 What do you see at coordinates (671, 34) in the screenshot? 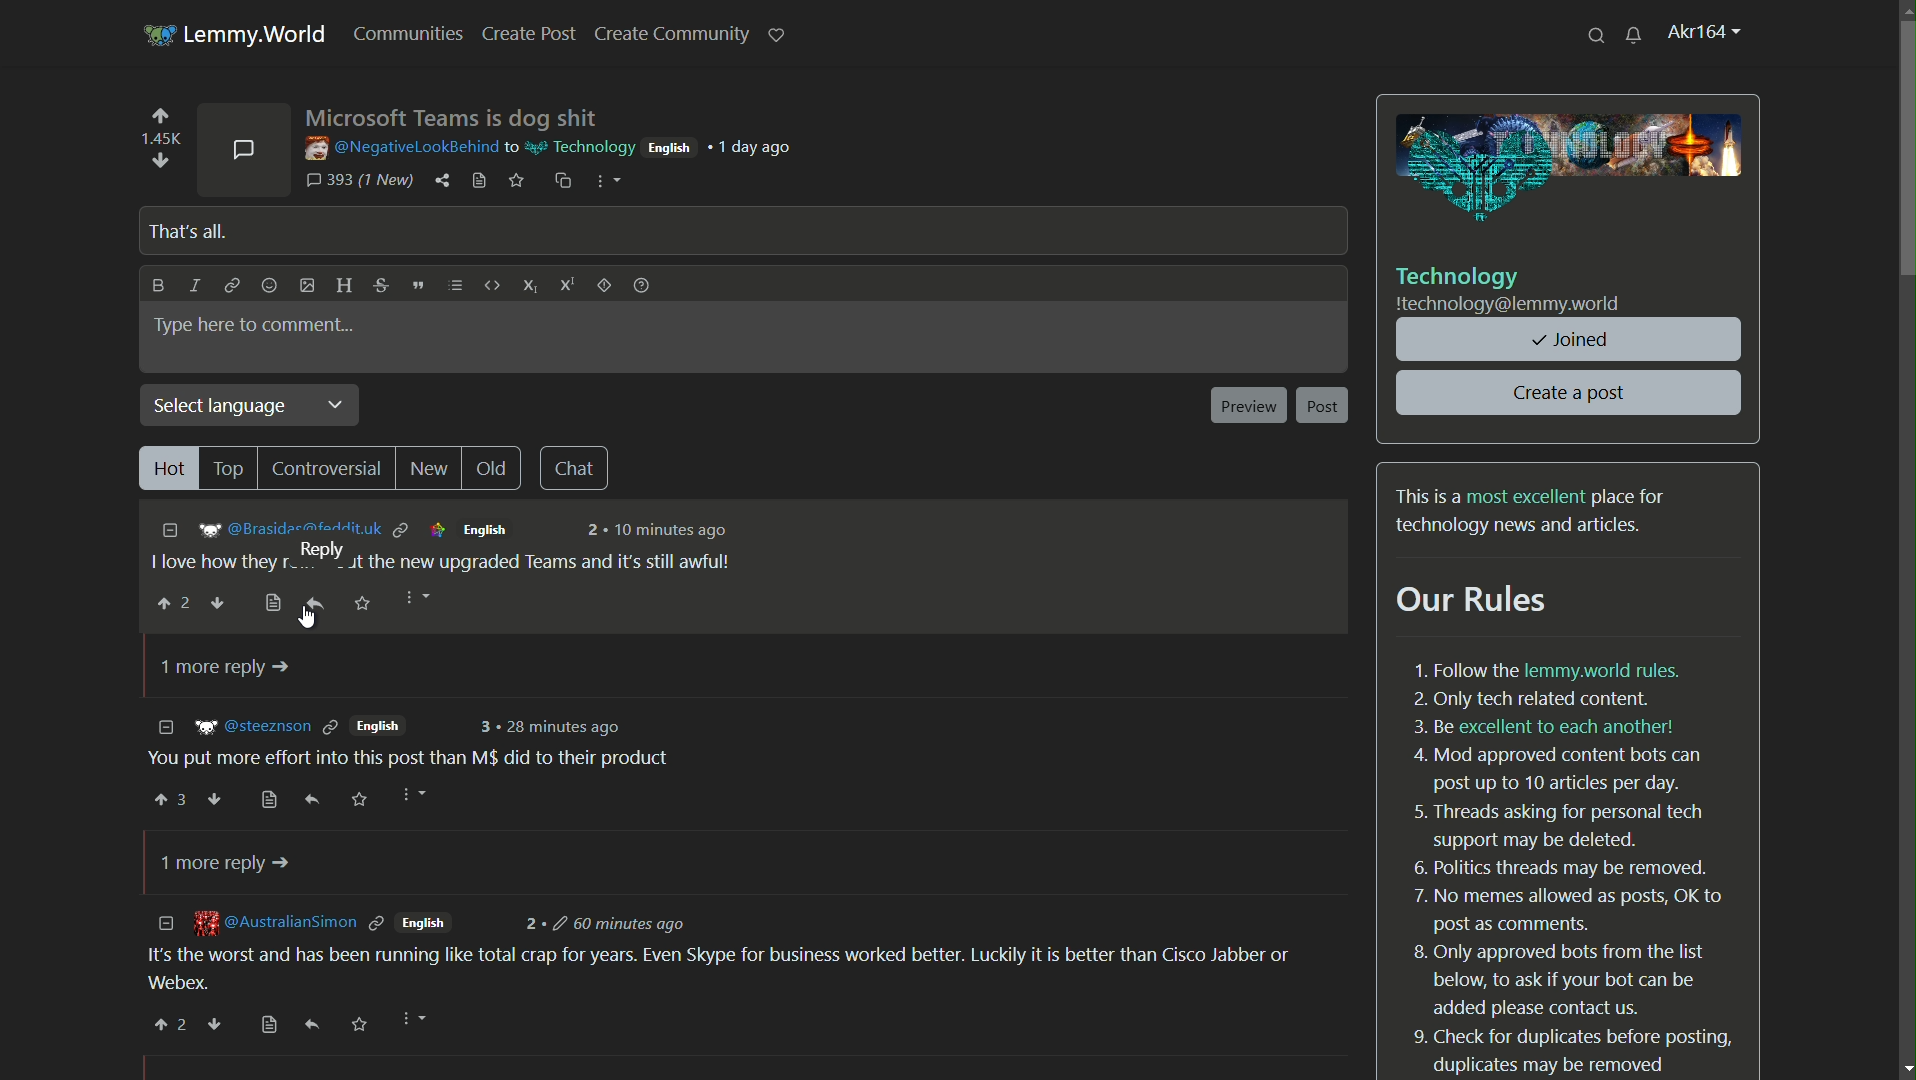
I see `create community` at bounding box center [671, 34].